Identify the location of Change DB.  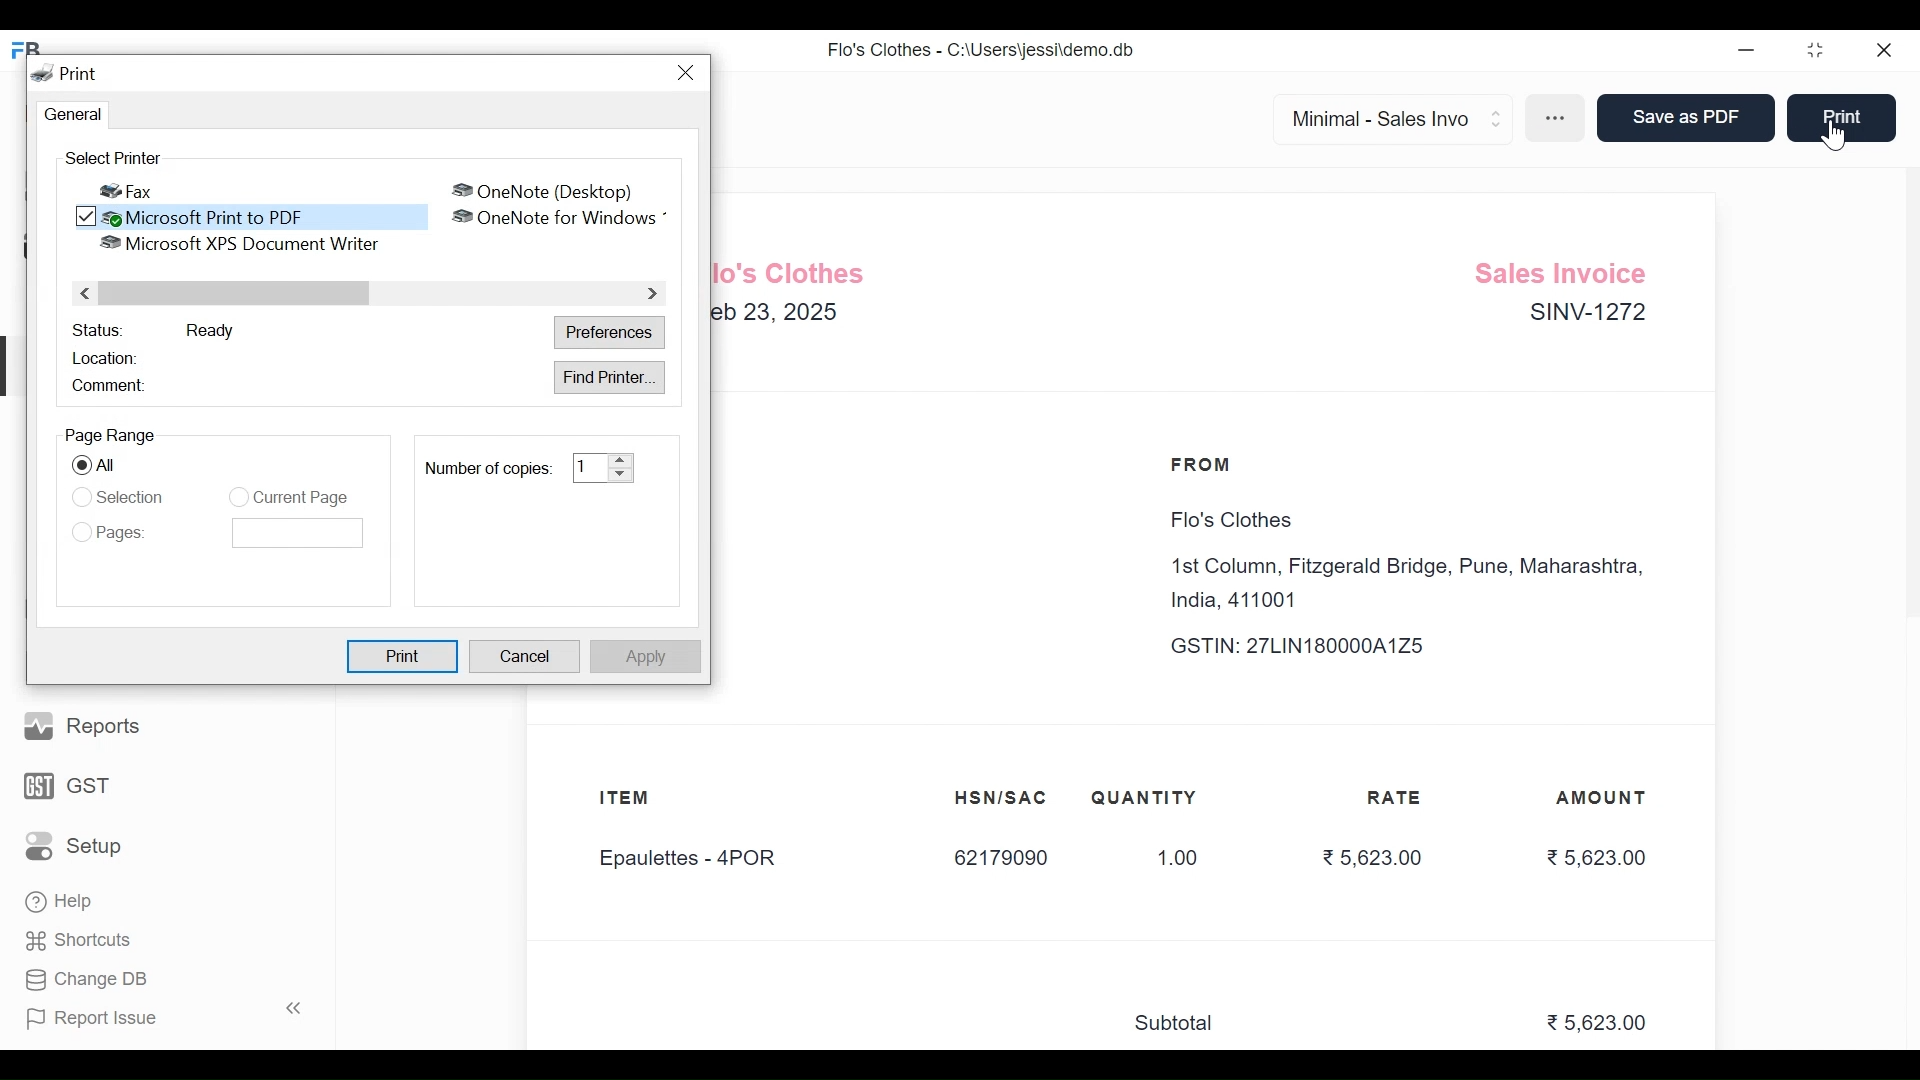
(85, 978).